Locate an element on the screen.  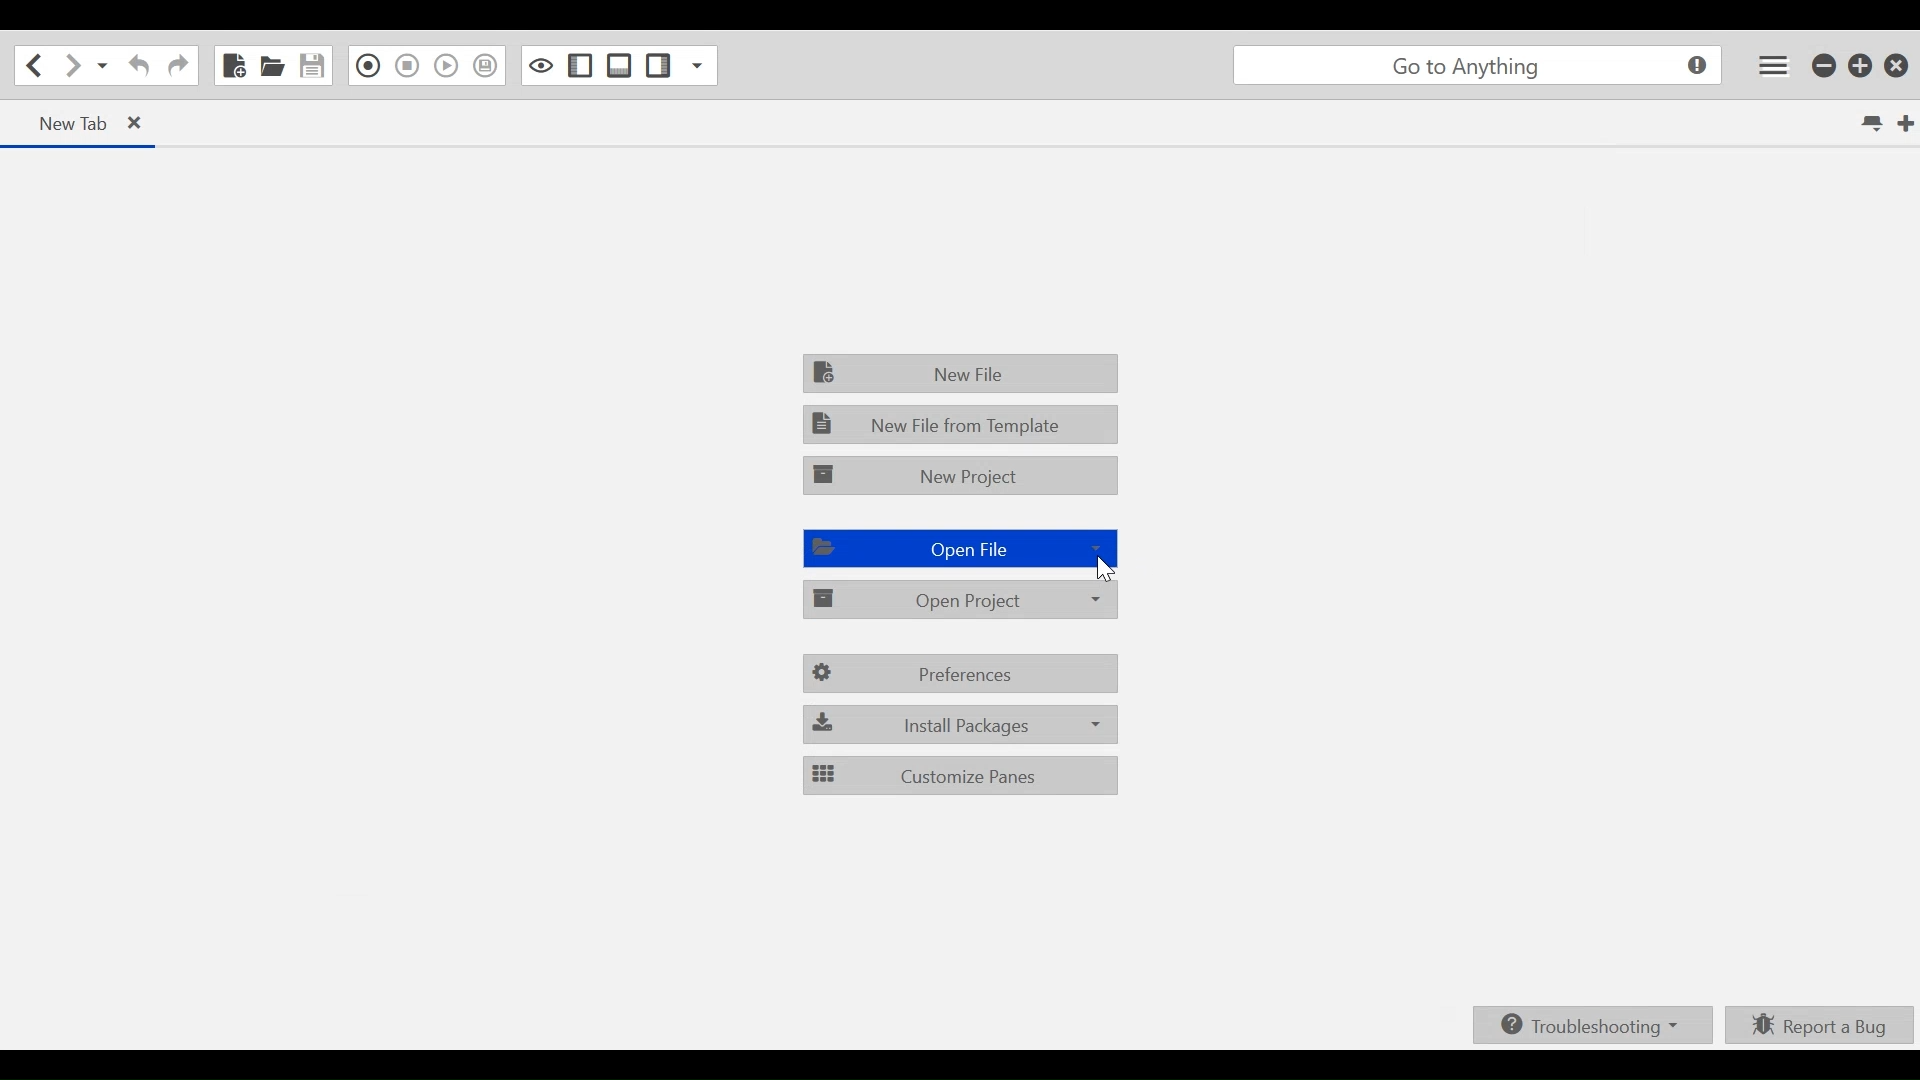
Undo is located at coordinates (136, 66).